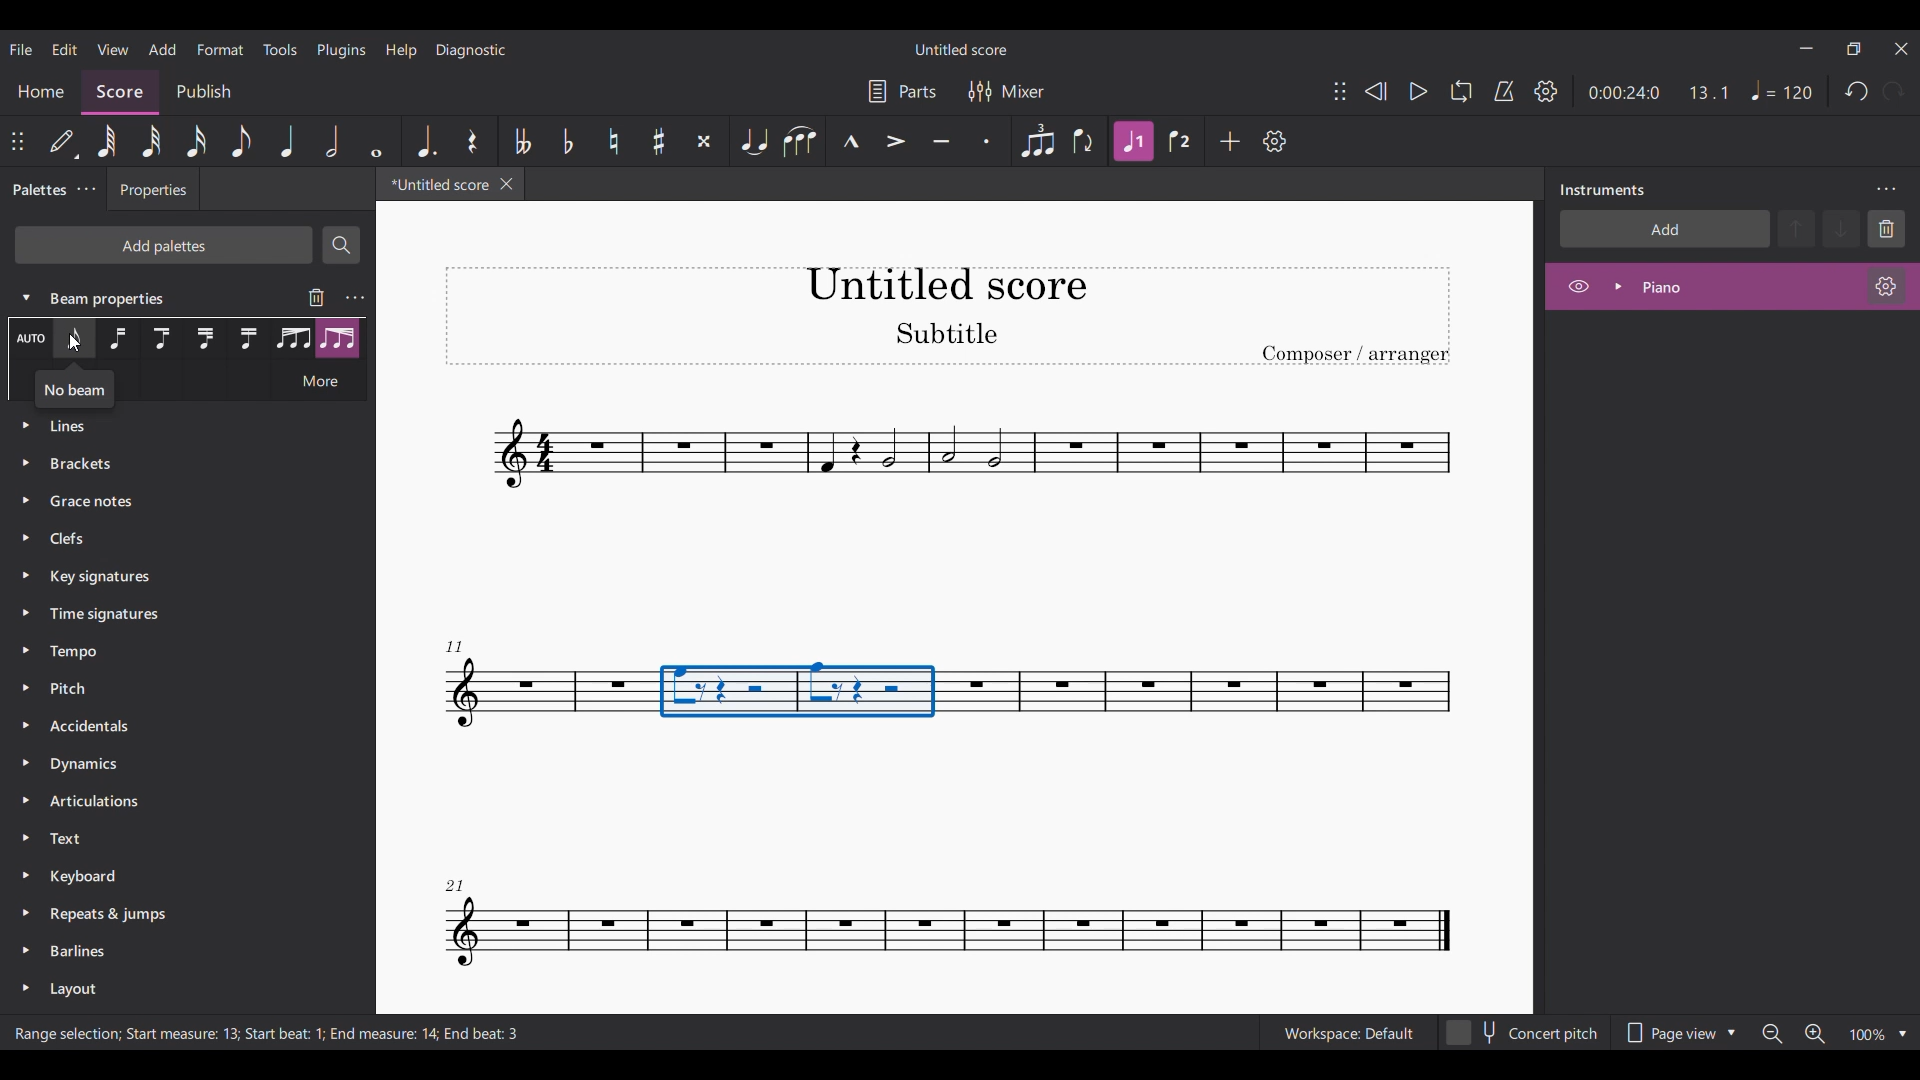  What do you see at coordinates (705, 141) in the screenshot?
I see `Toggle double sharp` at bounding box center [705, 141].